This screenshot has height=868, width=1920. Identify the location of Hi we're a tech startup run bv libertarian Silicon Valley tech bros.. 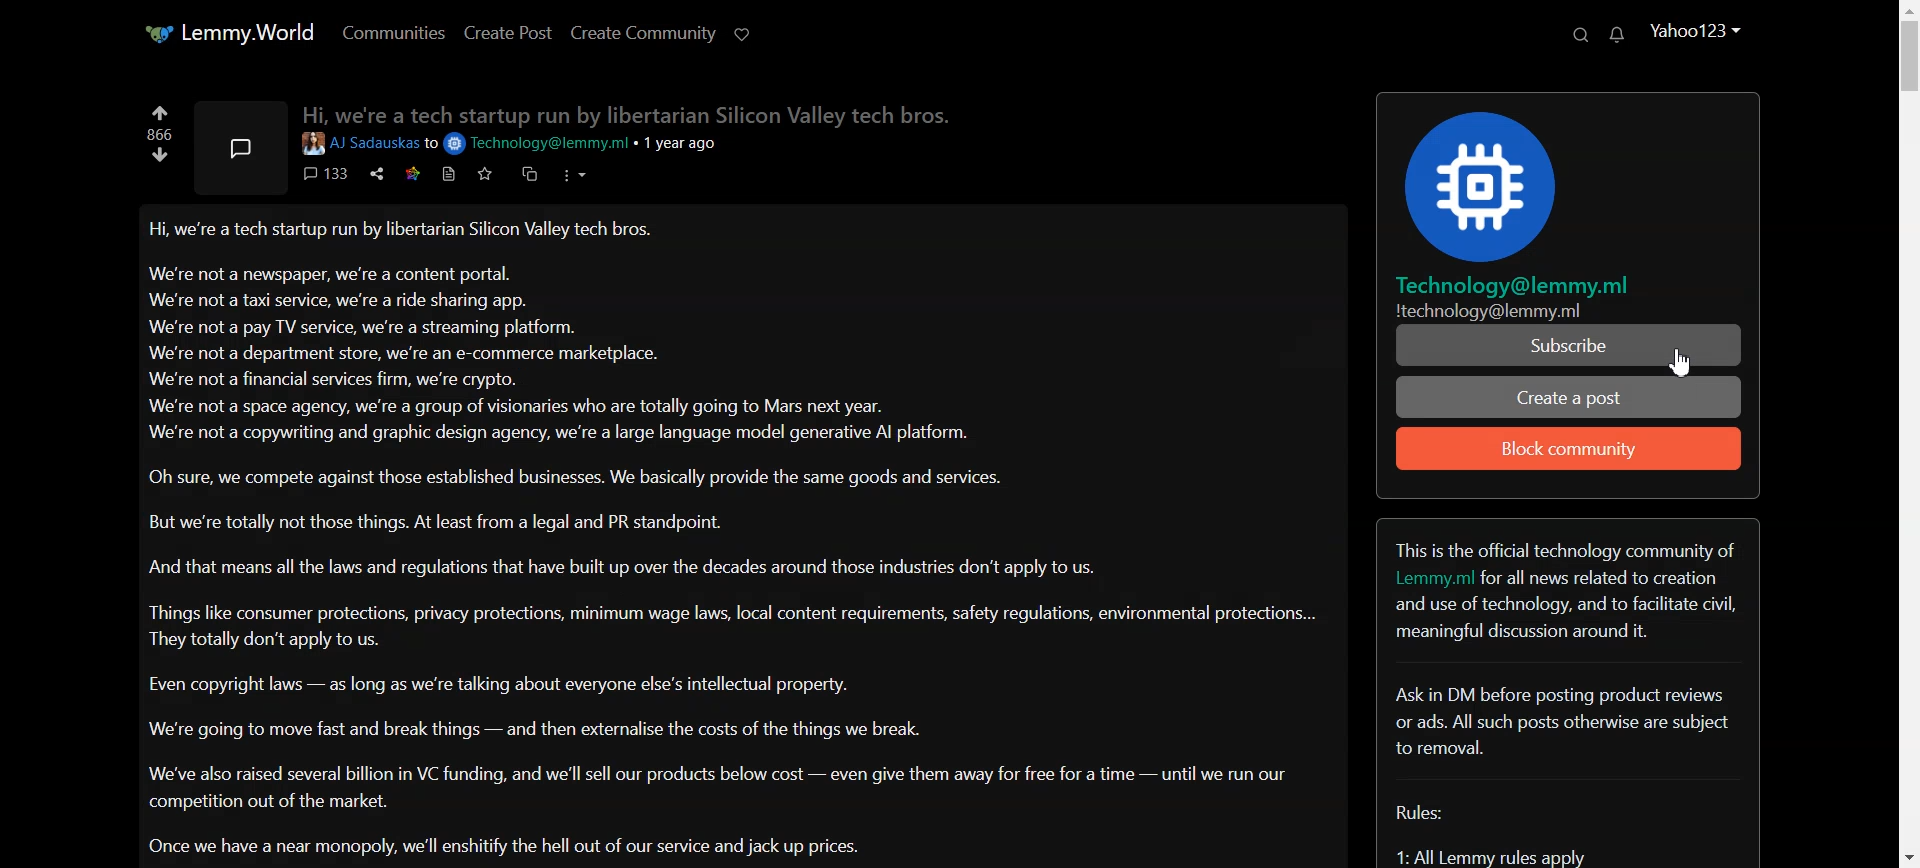
(630, 114).